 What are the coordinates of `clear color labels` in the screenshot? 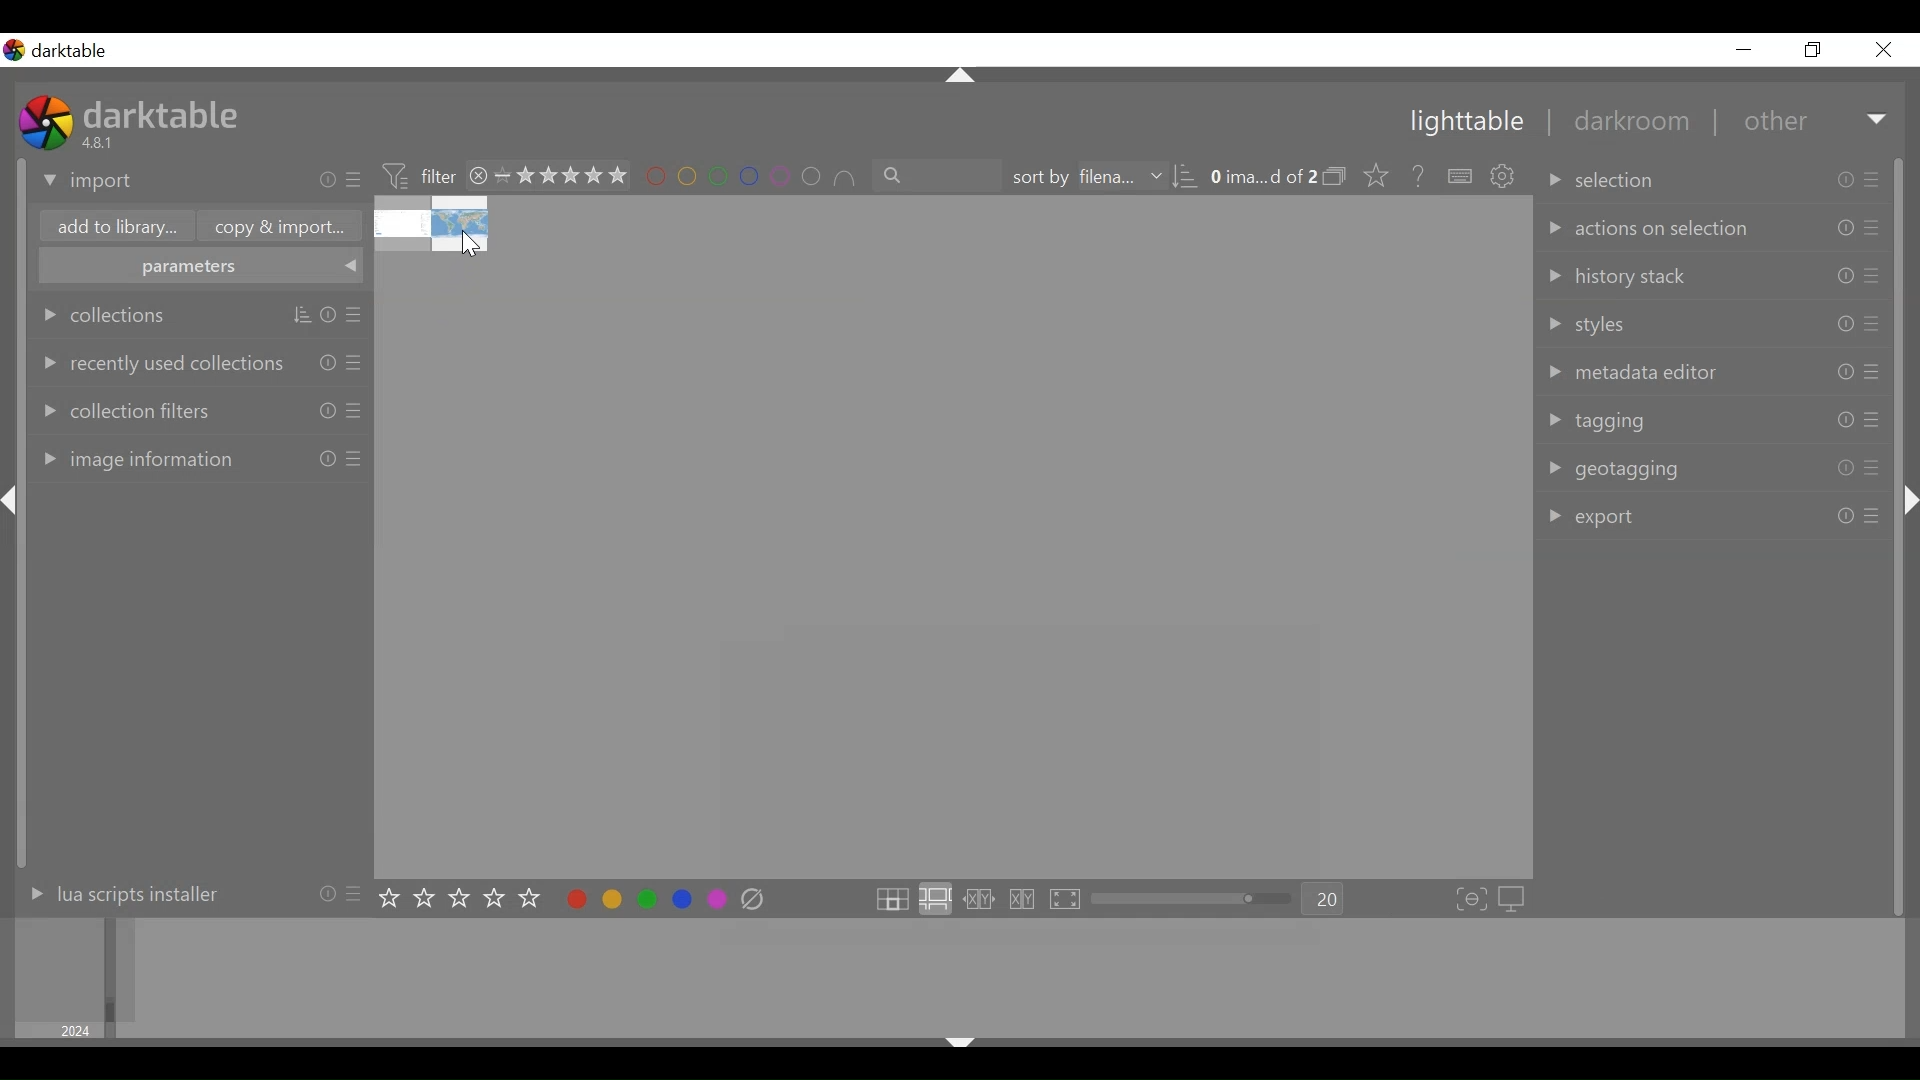 It's located at (753, 902).